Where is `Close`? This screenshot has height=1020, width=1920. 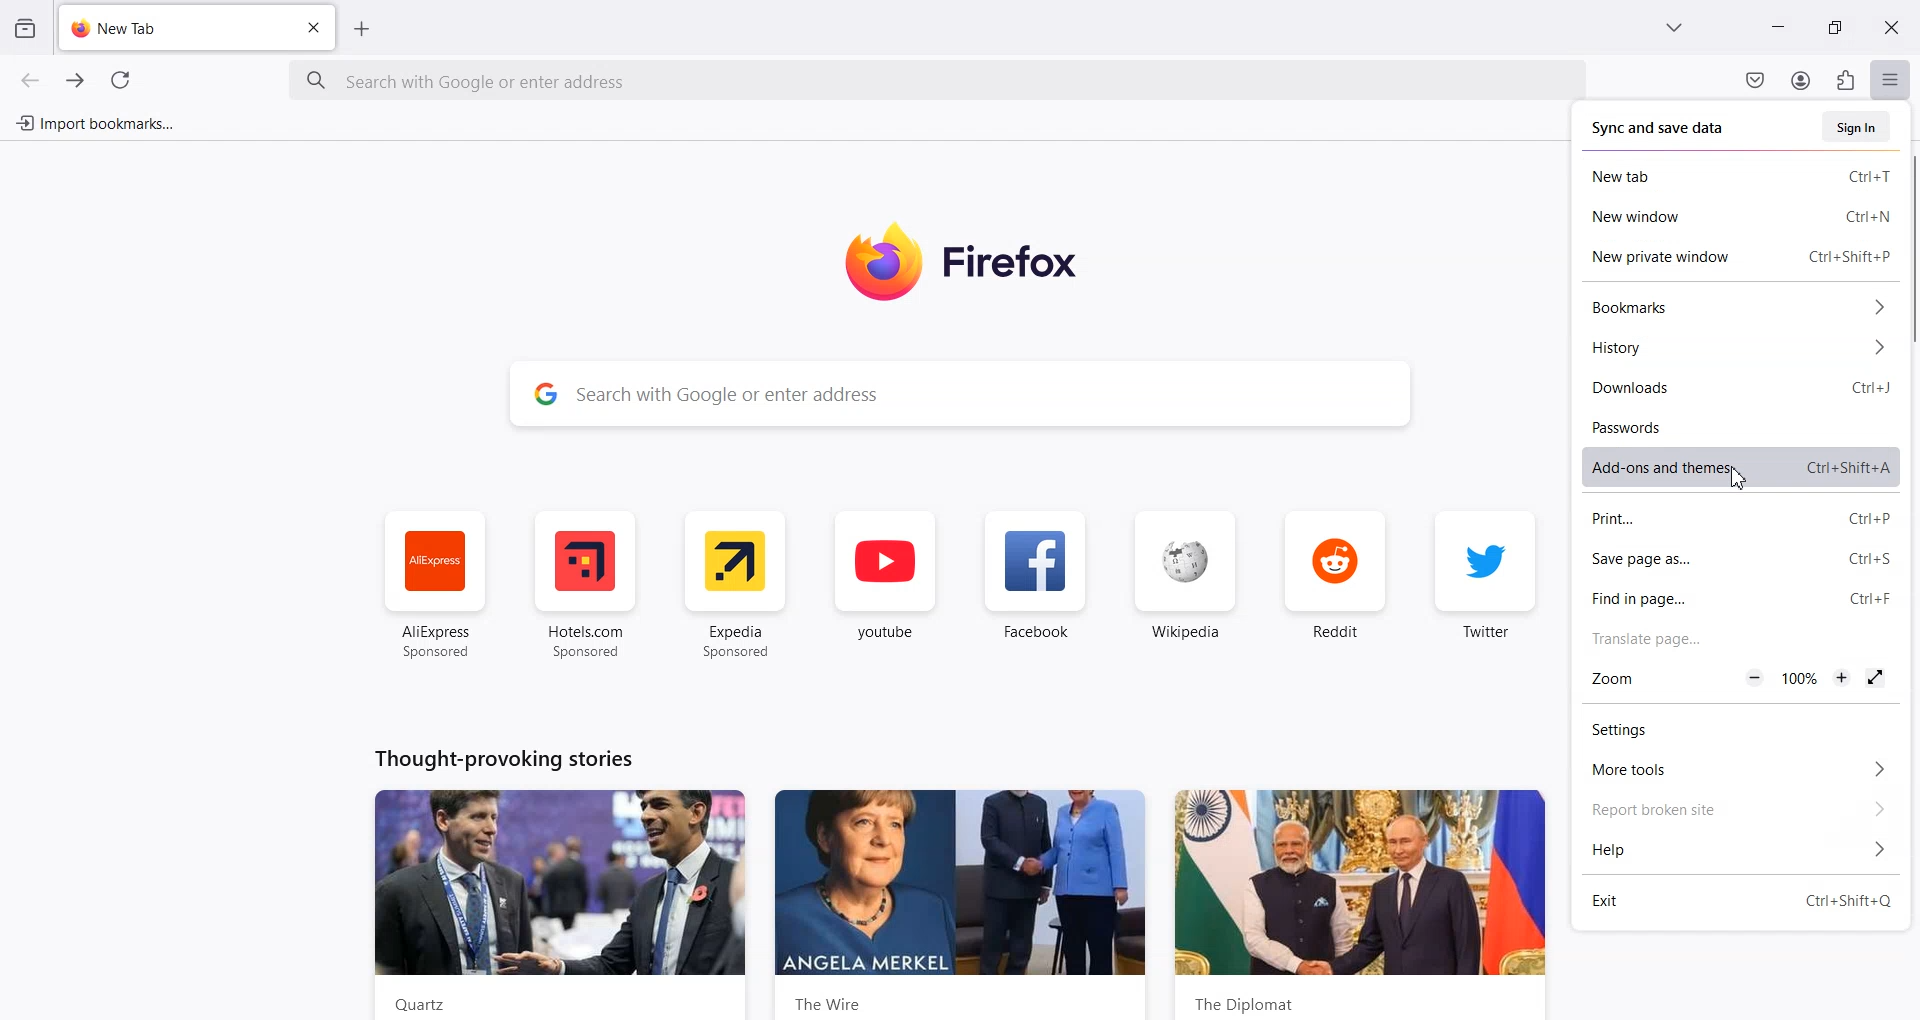 Close is located at coordinates (1891, 26).